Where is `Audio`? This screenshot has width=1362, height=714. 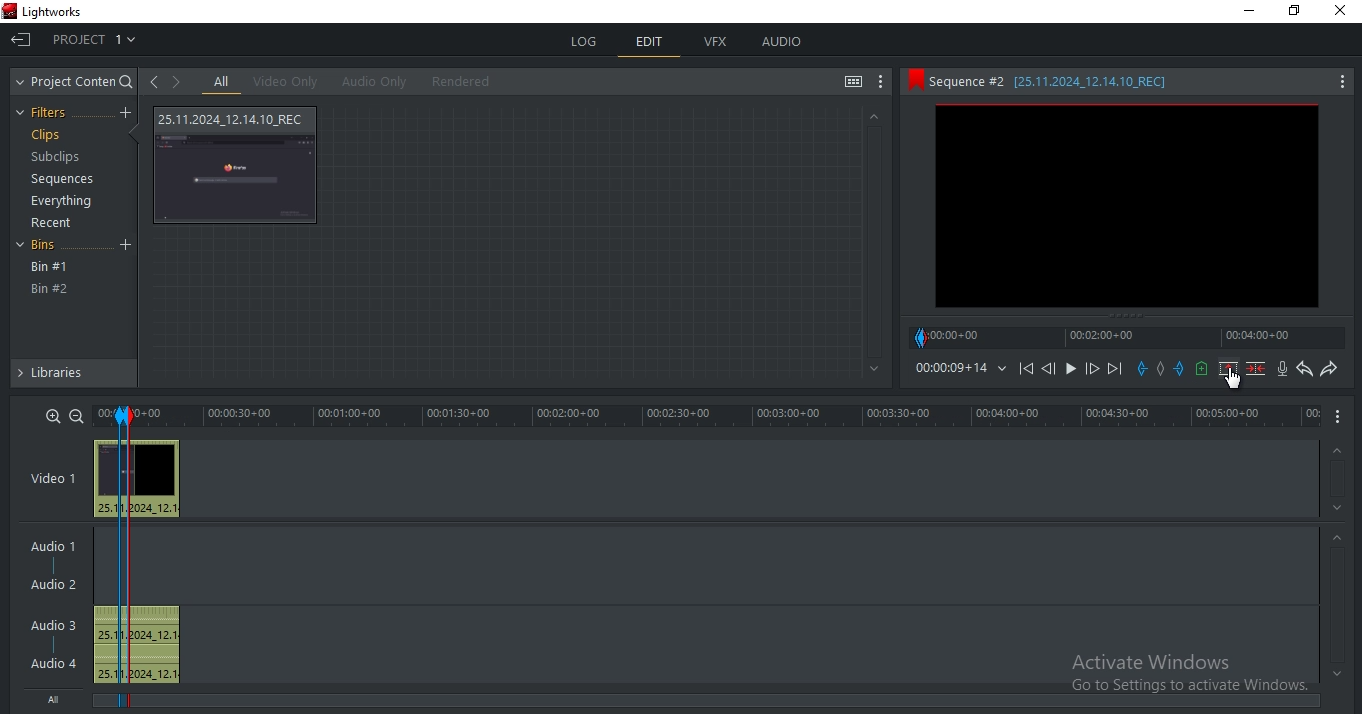 Audio is located at coordinates (56, 663).